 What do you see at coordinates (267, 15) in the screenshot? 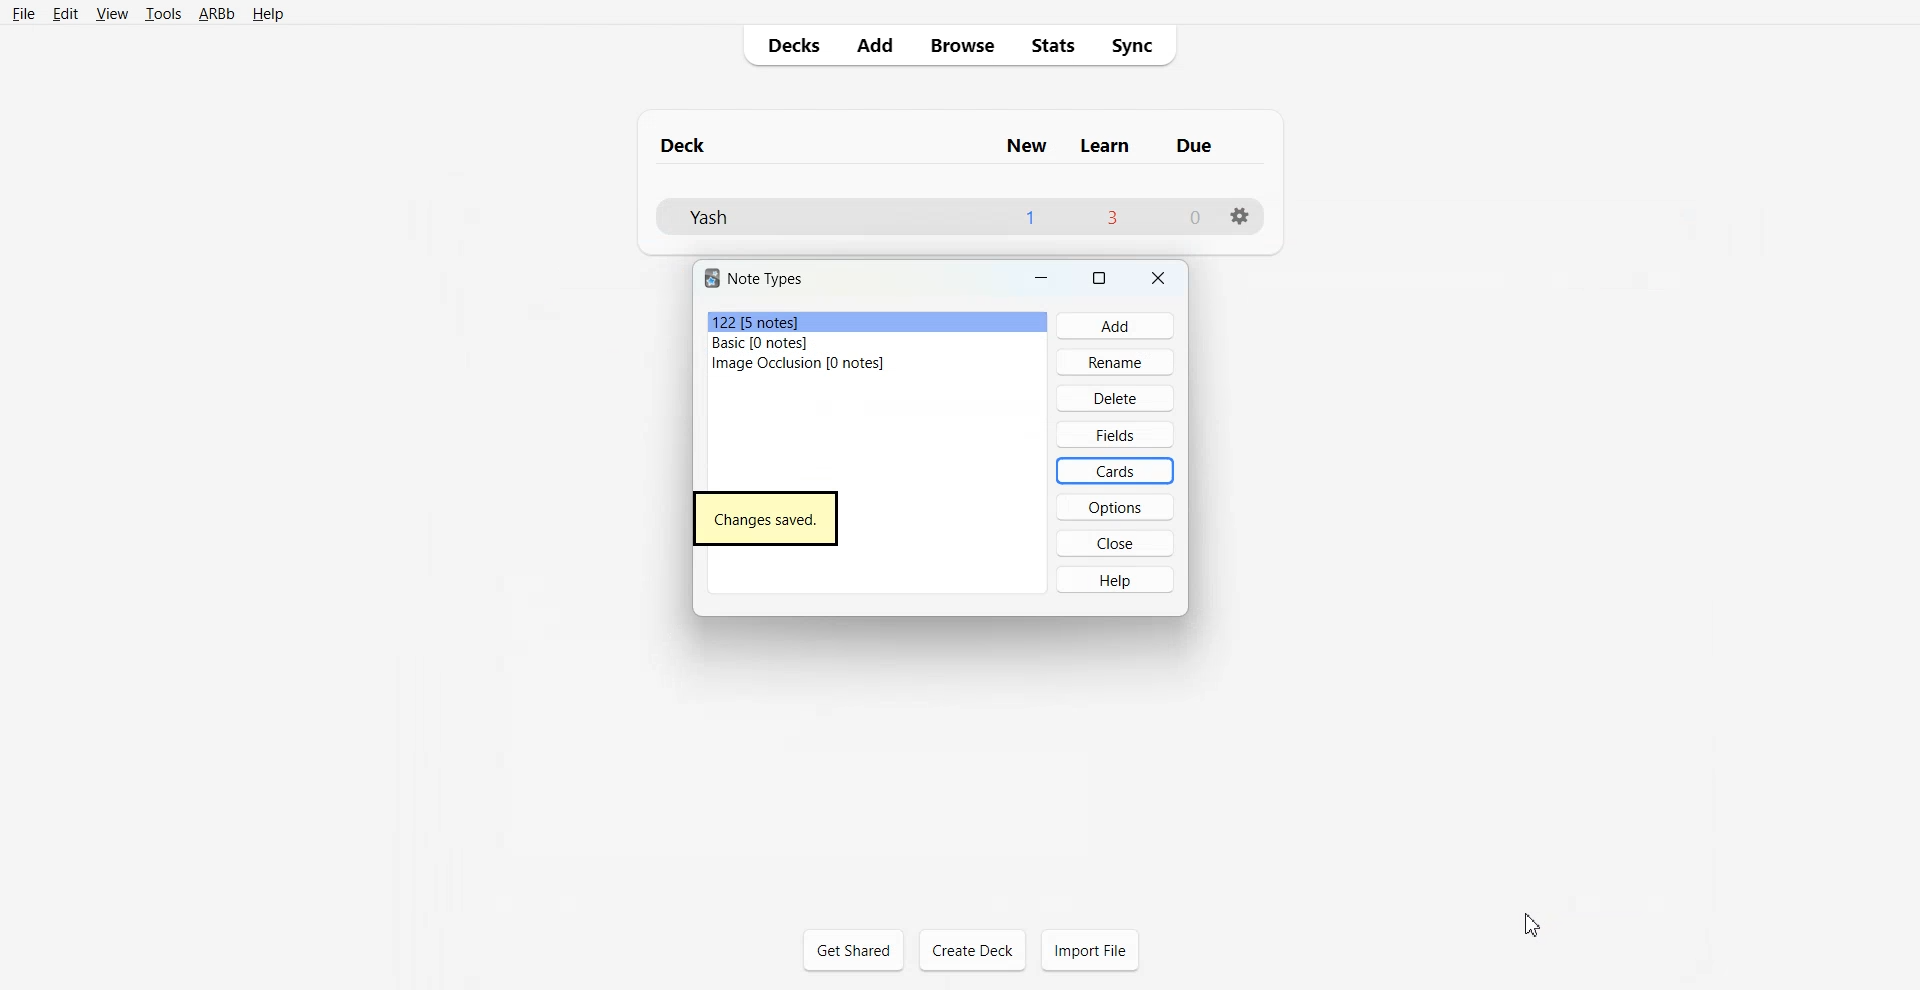
I see `Help` at bounding box center [267, 15].